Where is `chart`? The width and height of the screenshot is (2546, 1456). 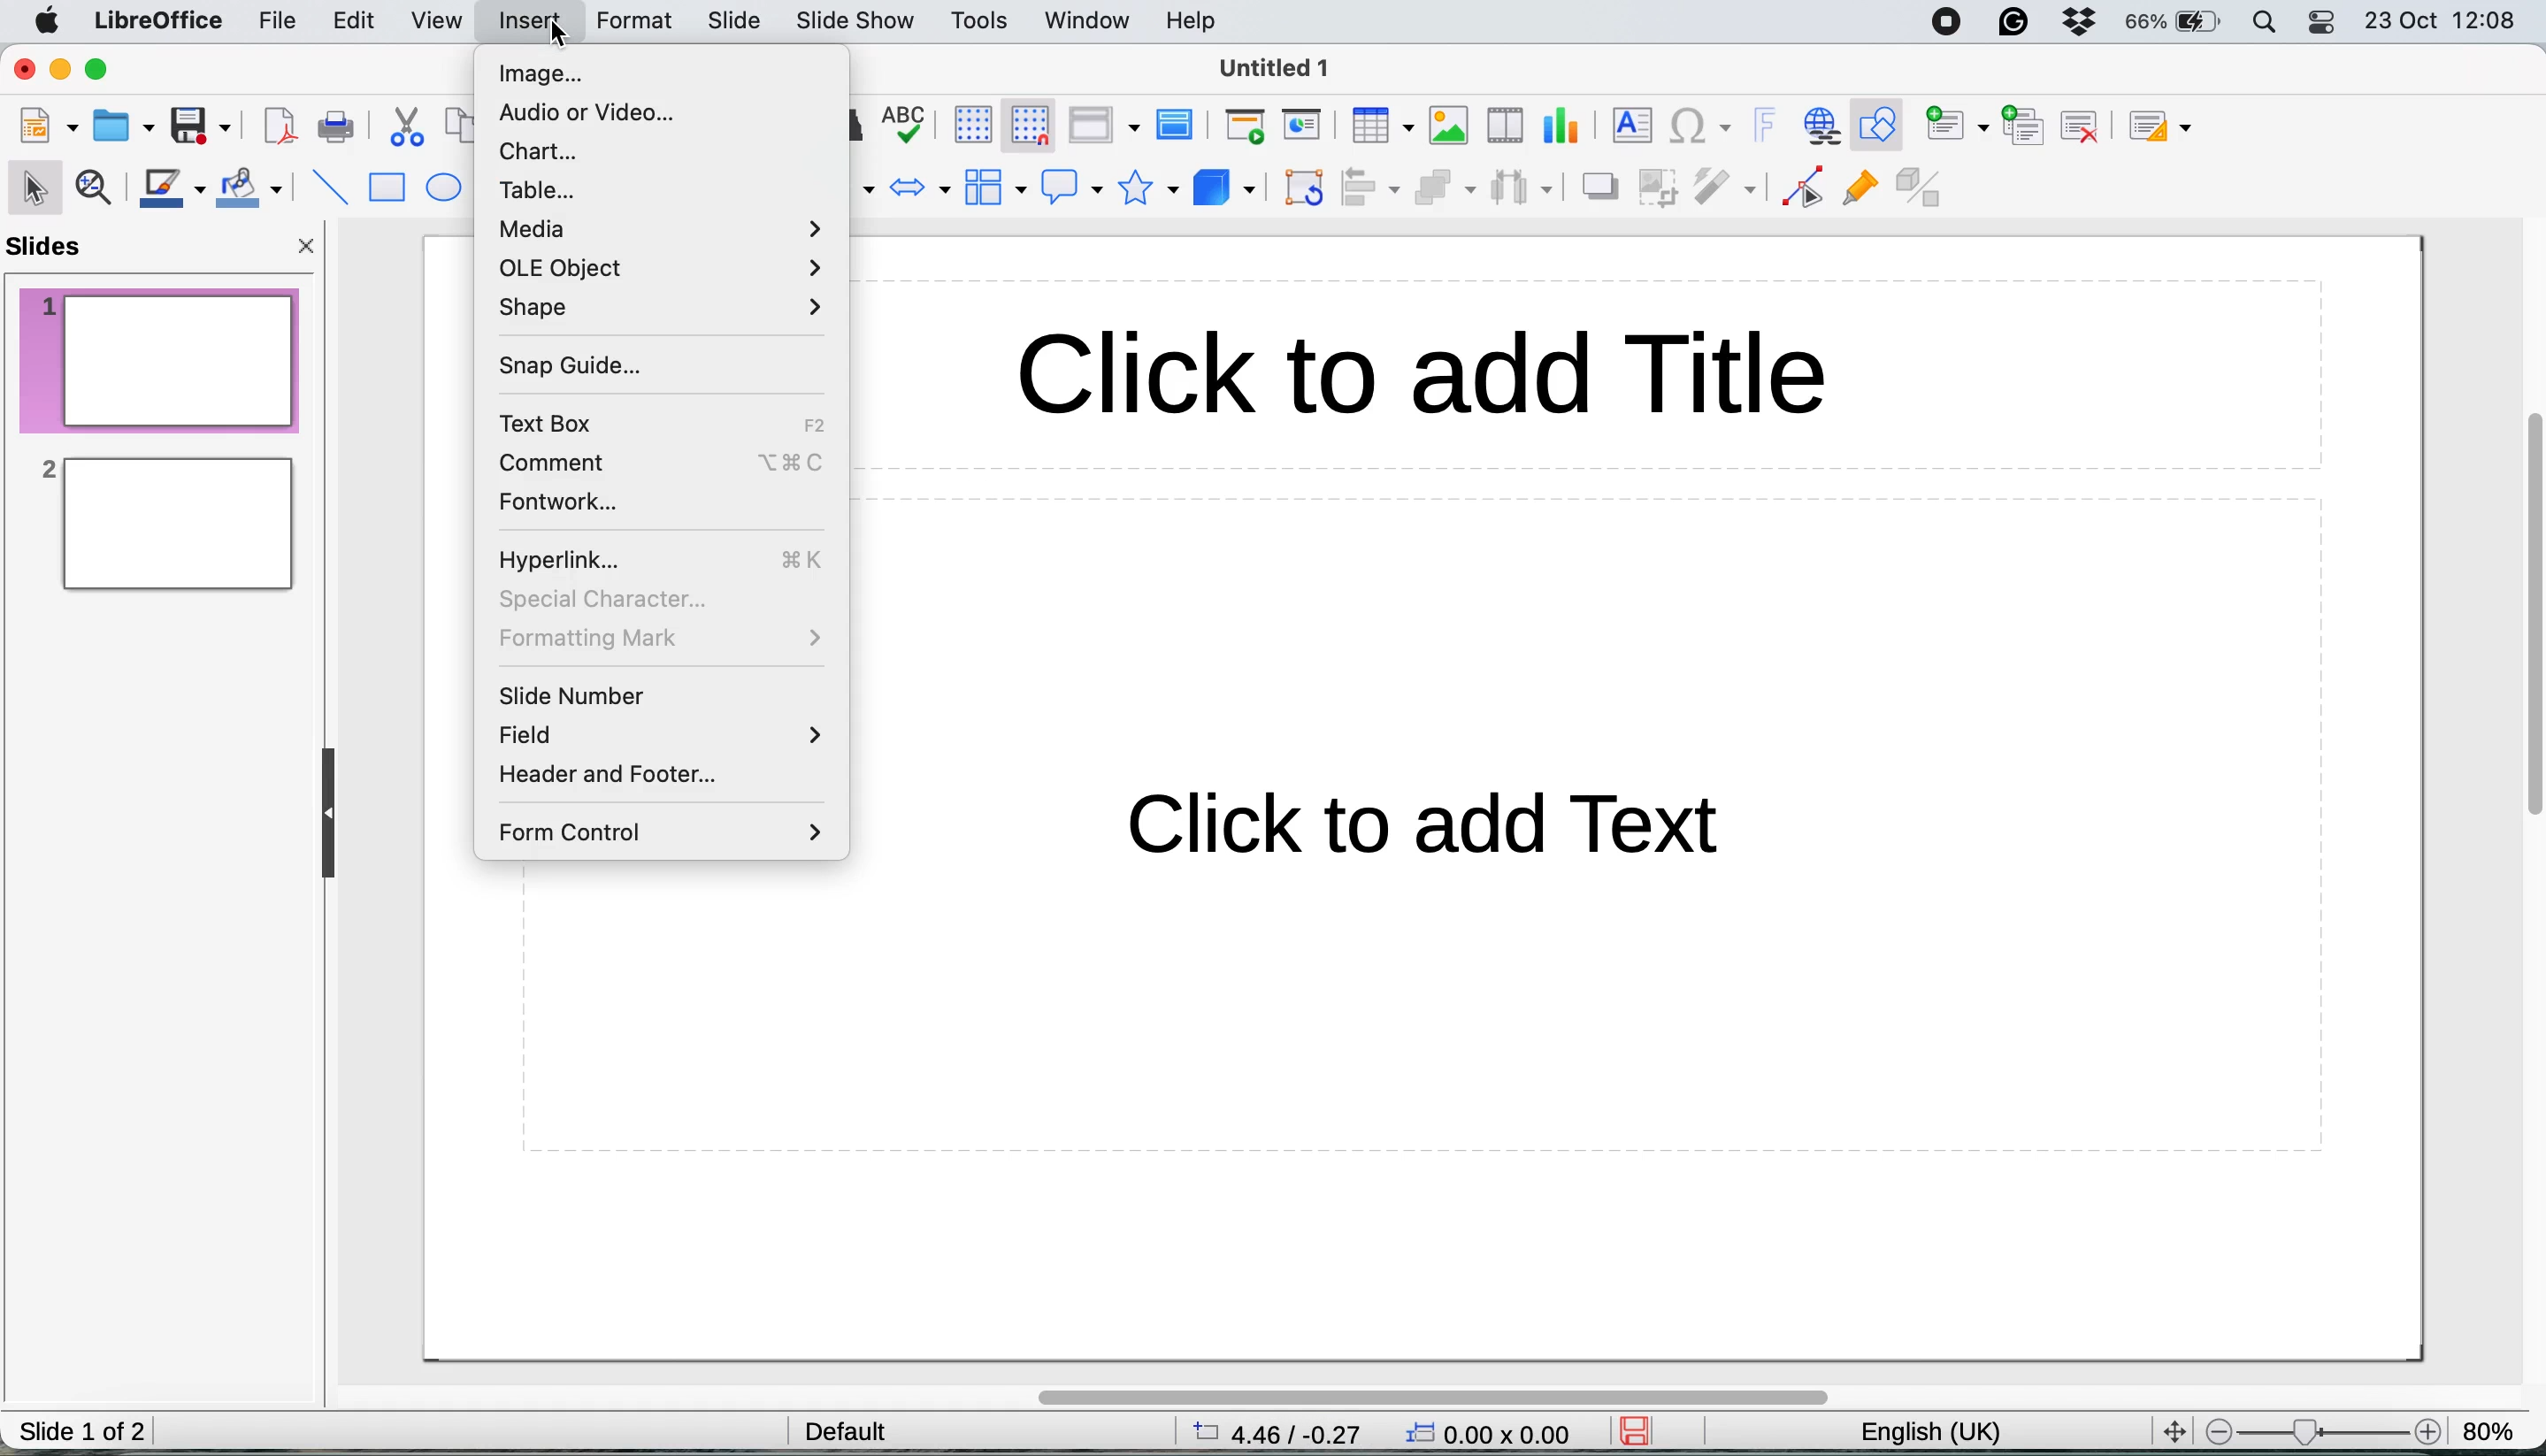
chart is located at coordinates (542, 150).